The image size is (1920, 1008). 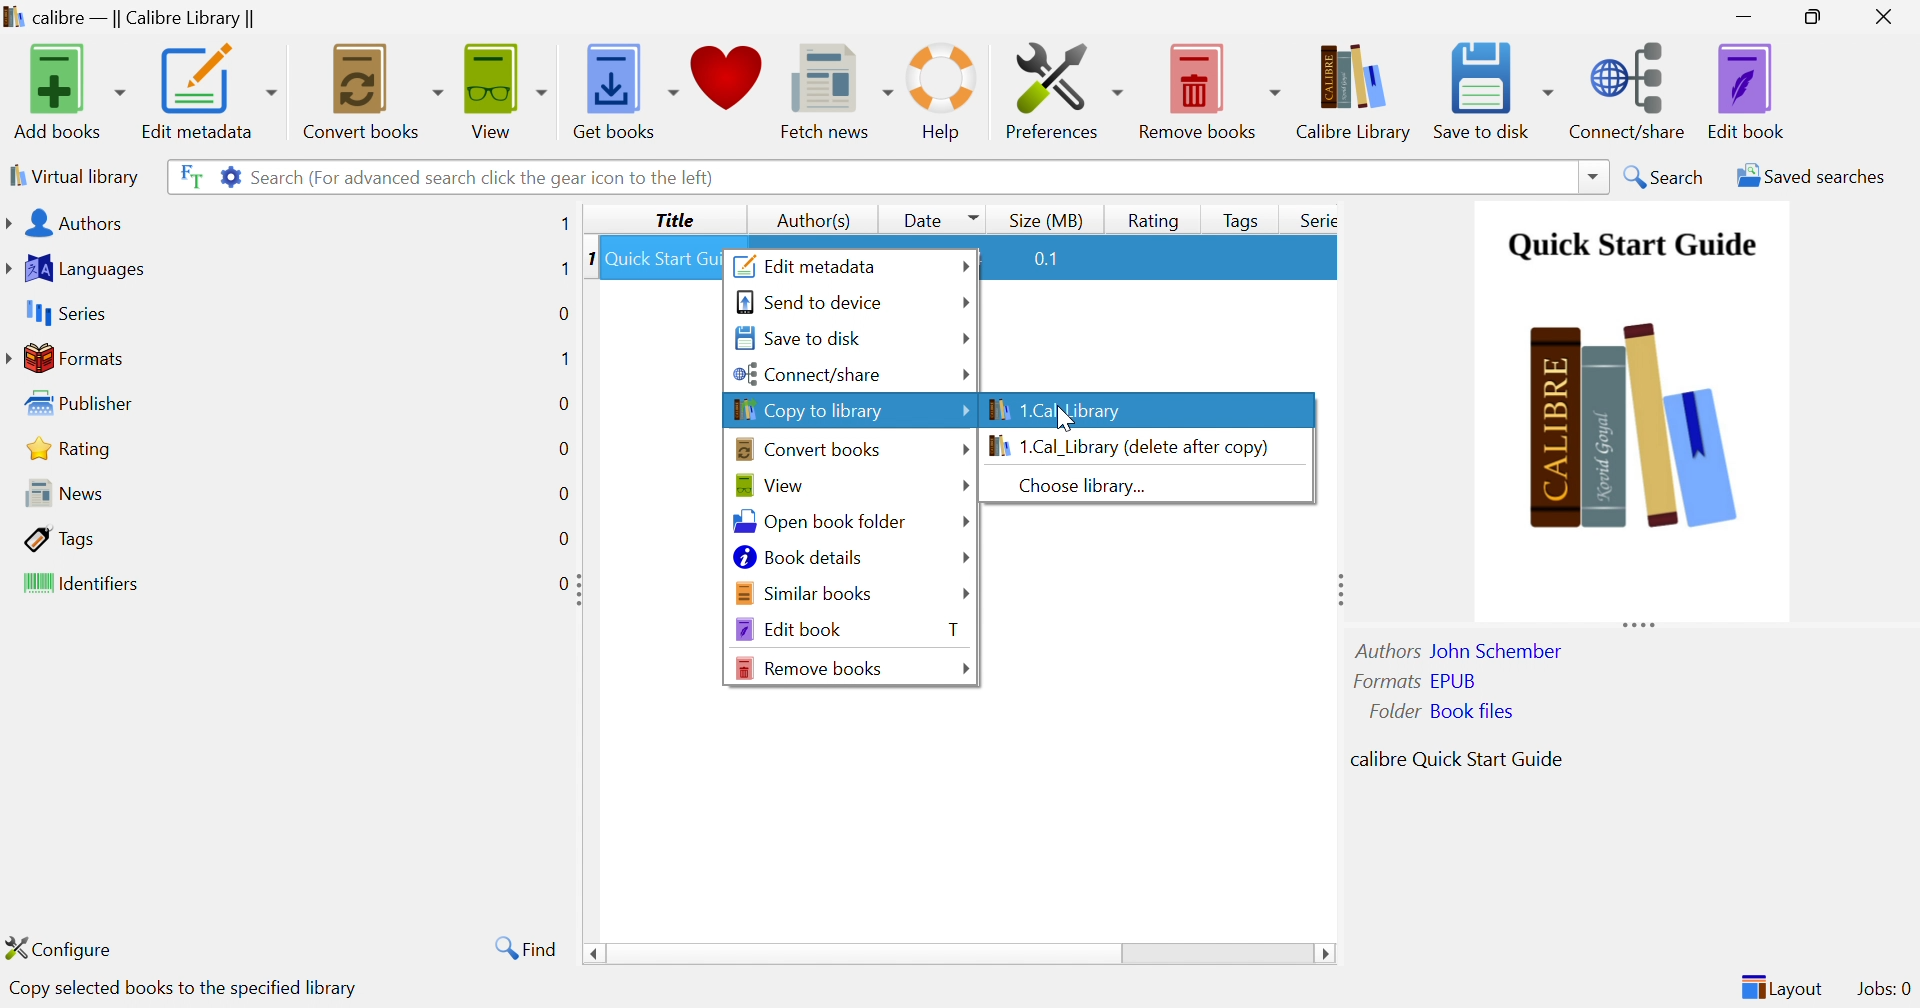 I want to click on Series, so click(x=64, y=312).